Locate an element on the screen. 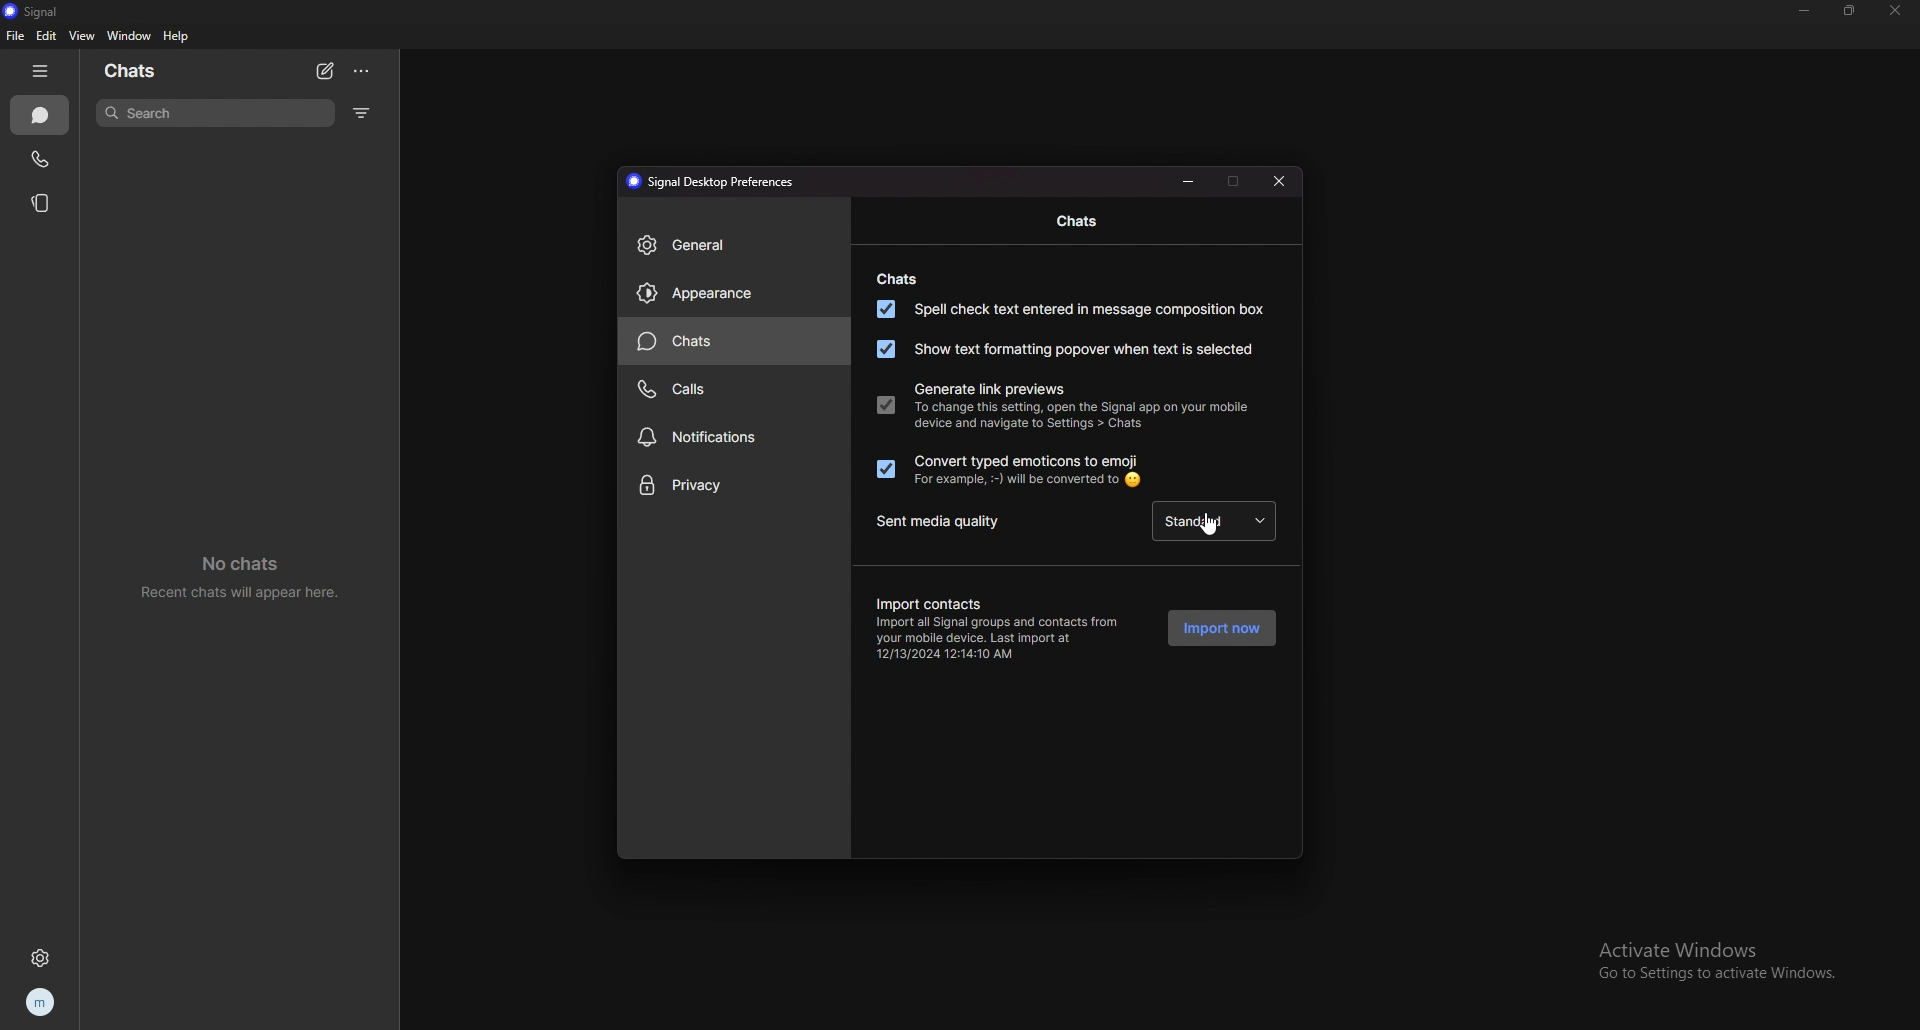 This screenshot has width=1920, height=1030. spell check text entered in message composition box is located at coordinates (1069, 308).